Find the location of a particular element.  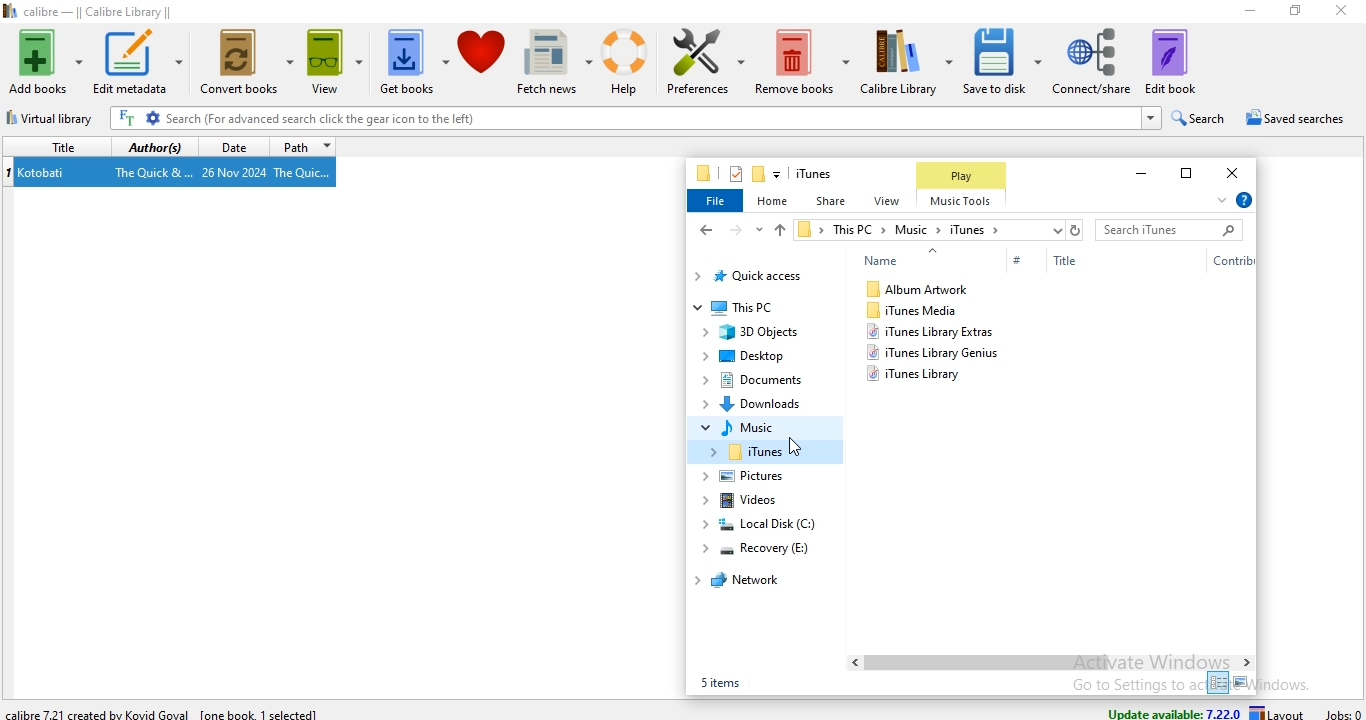

The Quic... is located at coordinates (307, 173).